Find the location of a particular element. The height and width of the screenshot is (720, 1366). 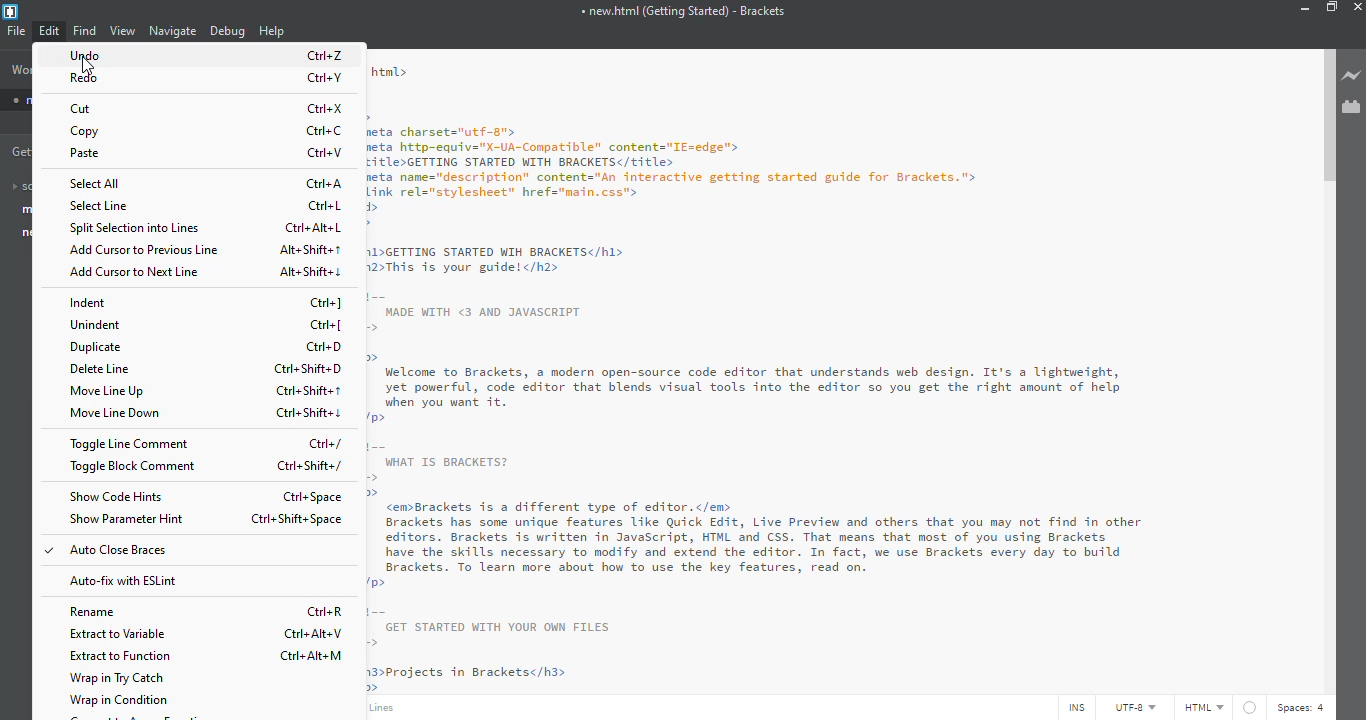

ctrl+l is located at coordinates (330, 206).